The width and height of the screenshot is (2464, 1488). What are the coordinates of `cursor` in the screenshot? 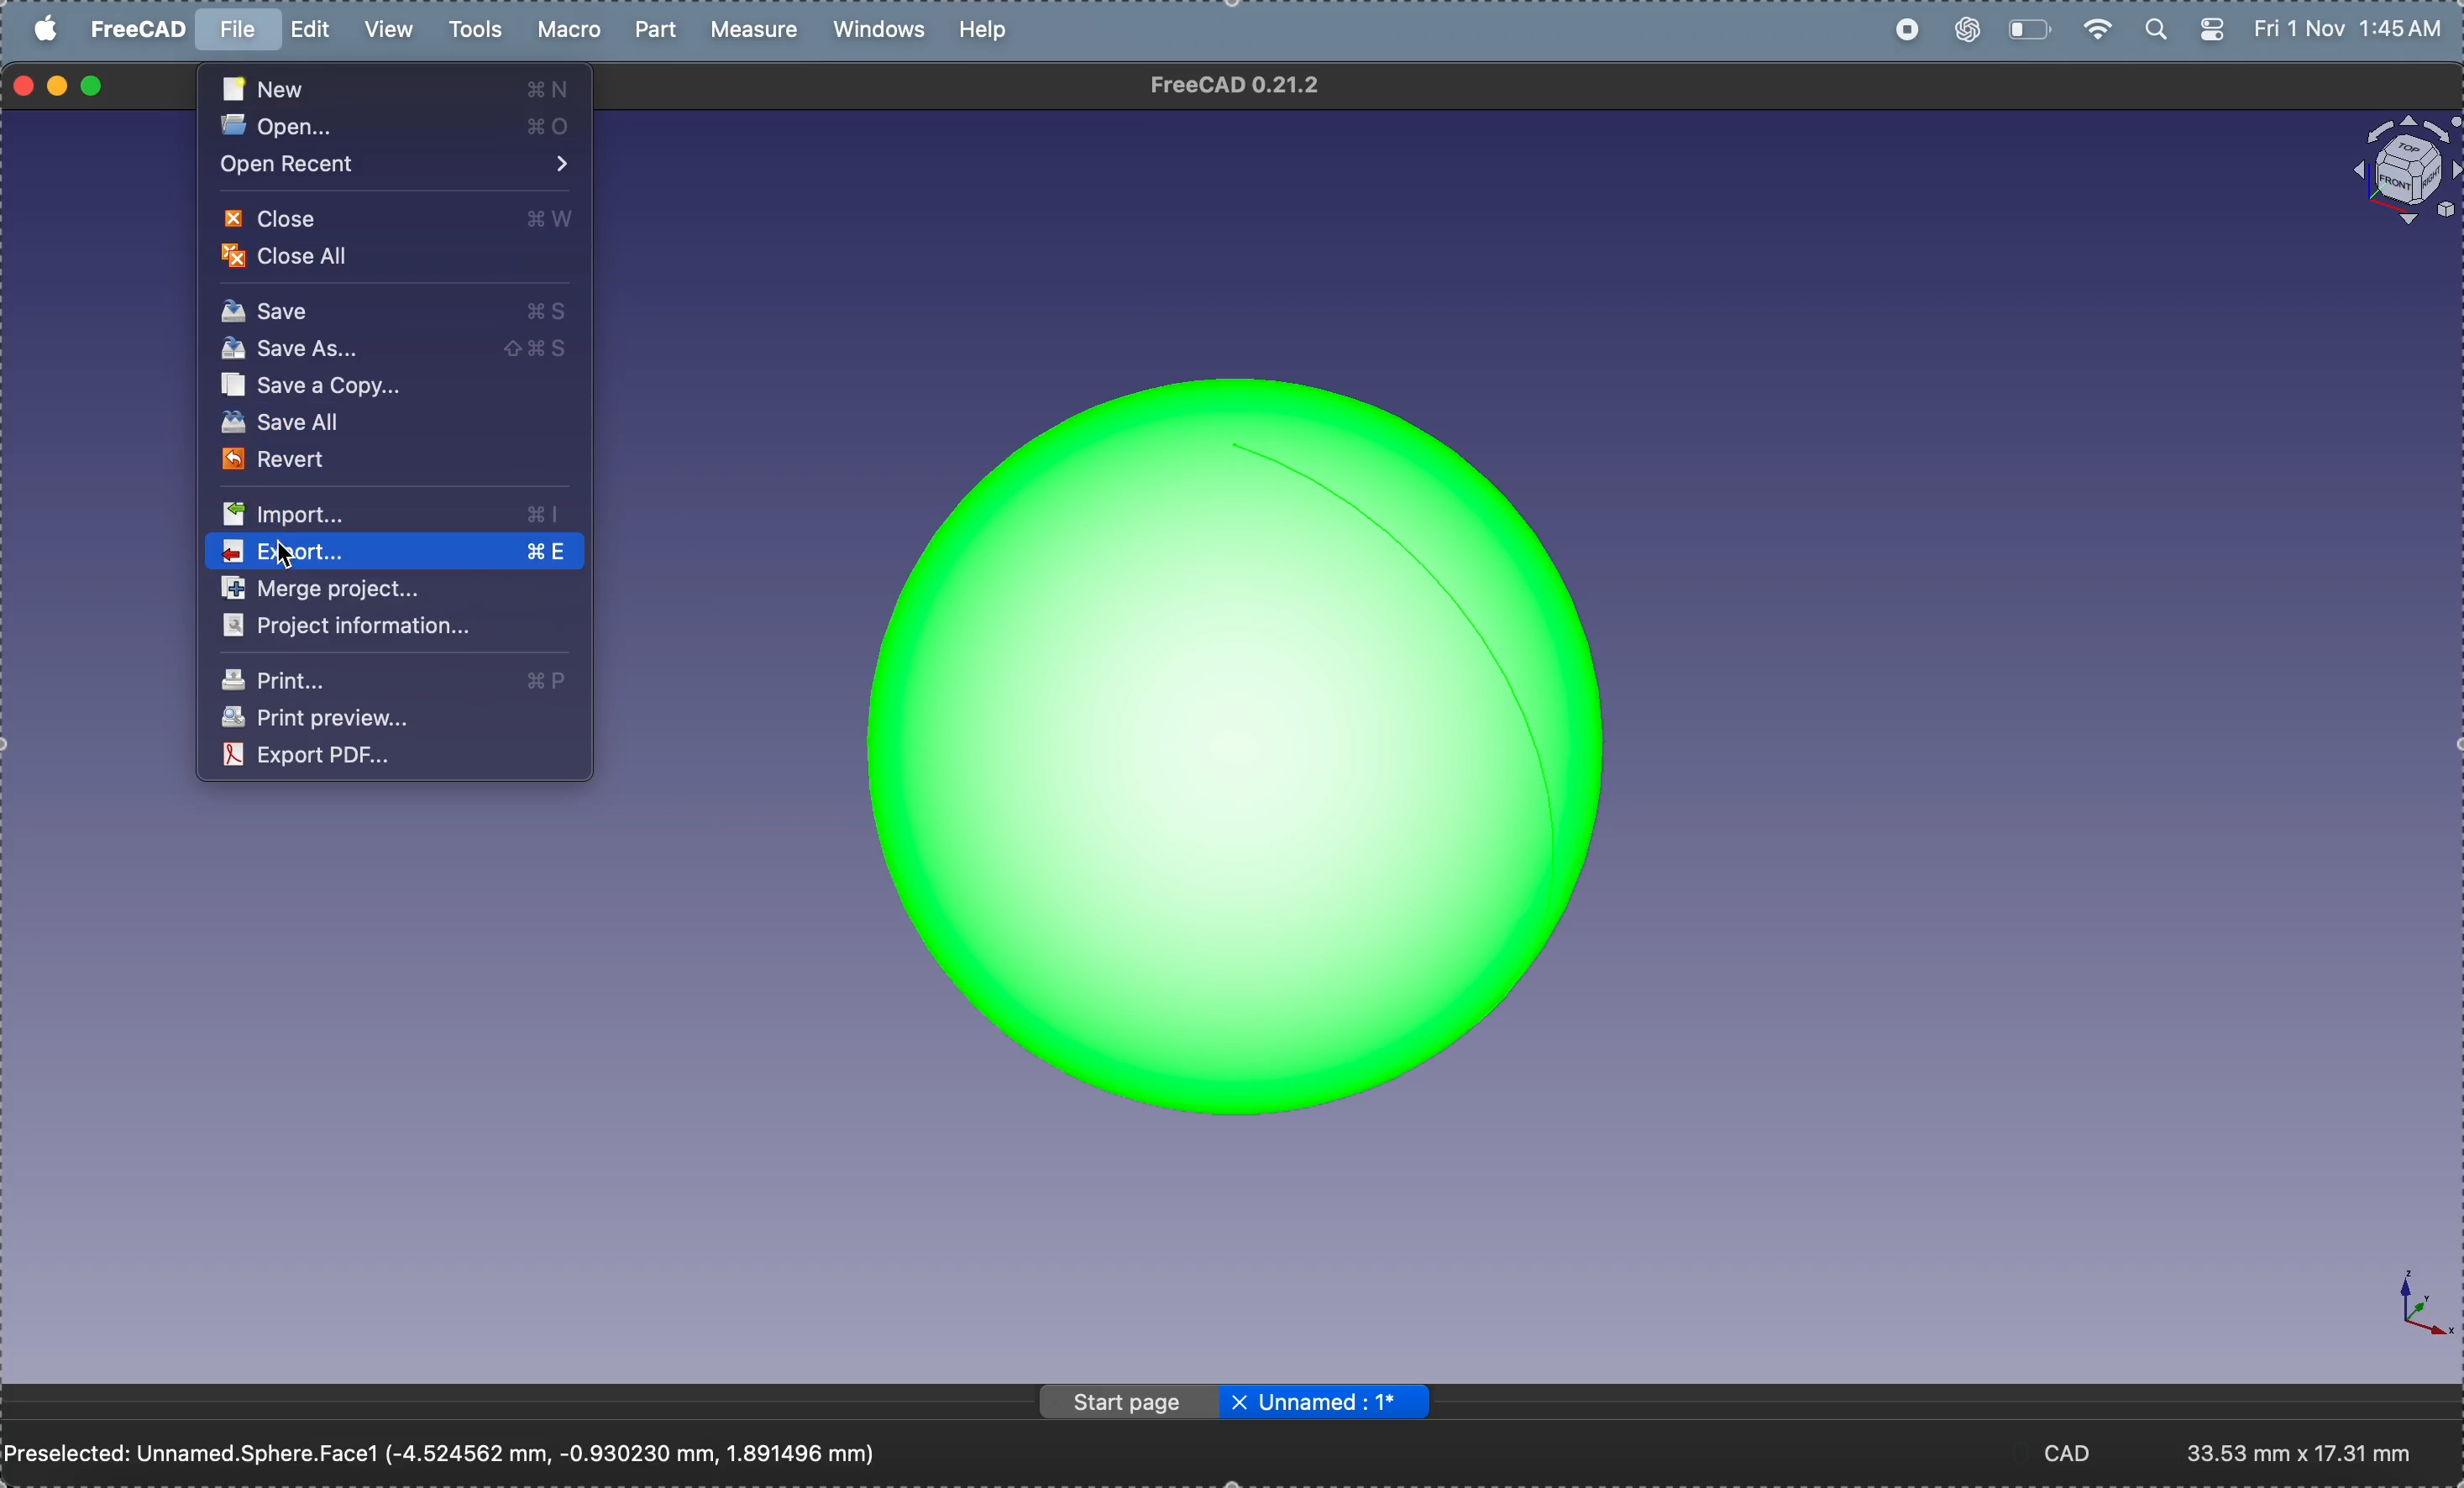 It's located at (289, 555).